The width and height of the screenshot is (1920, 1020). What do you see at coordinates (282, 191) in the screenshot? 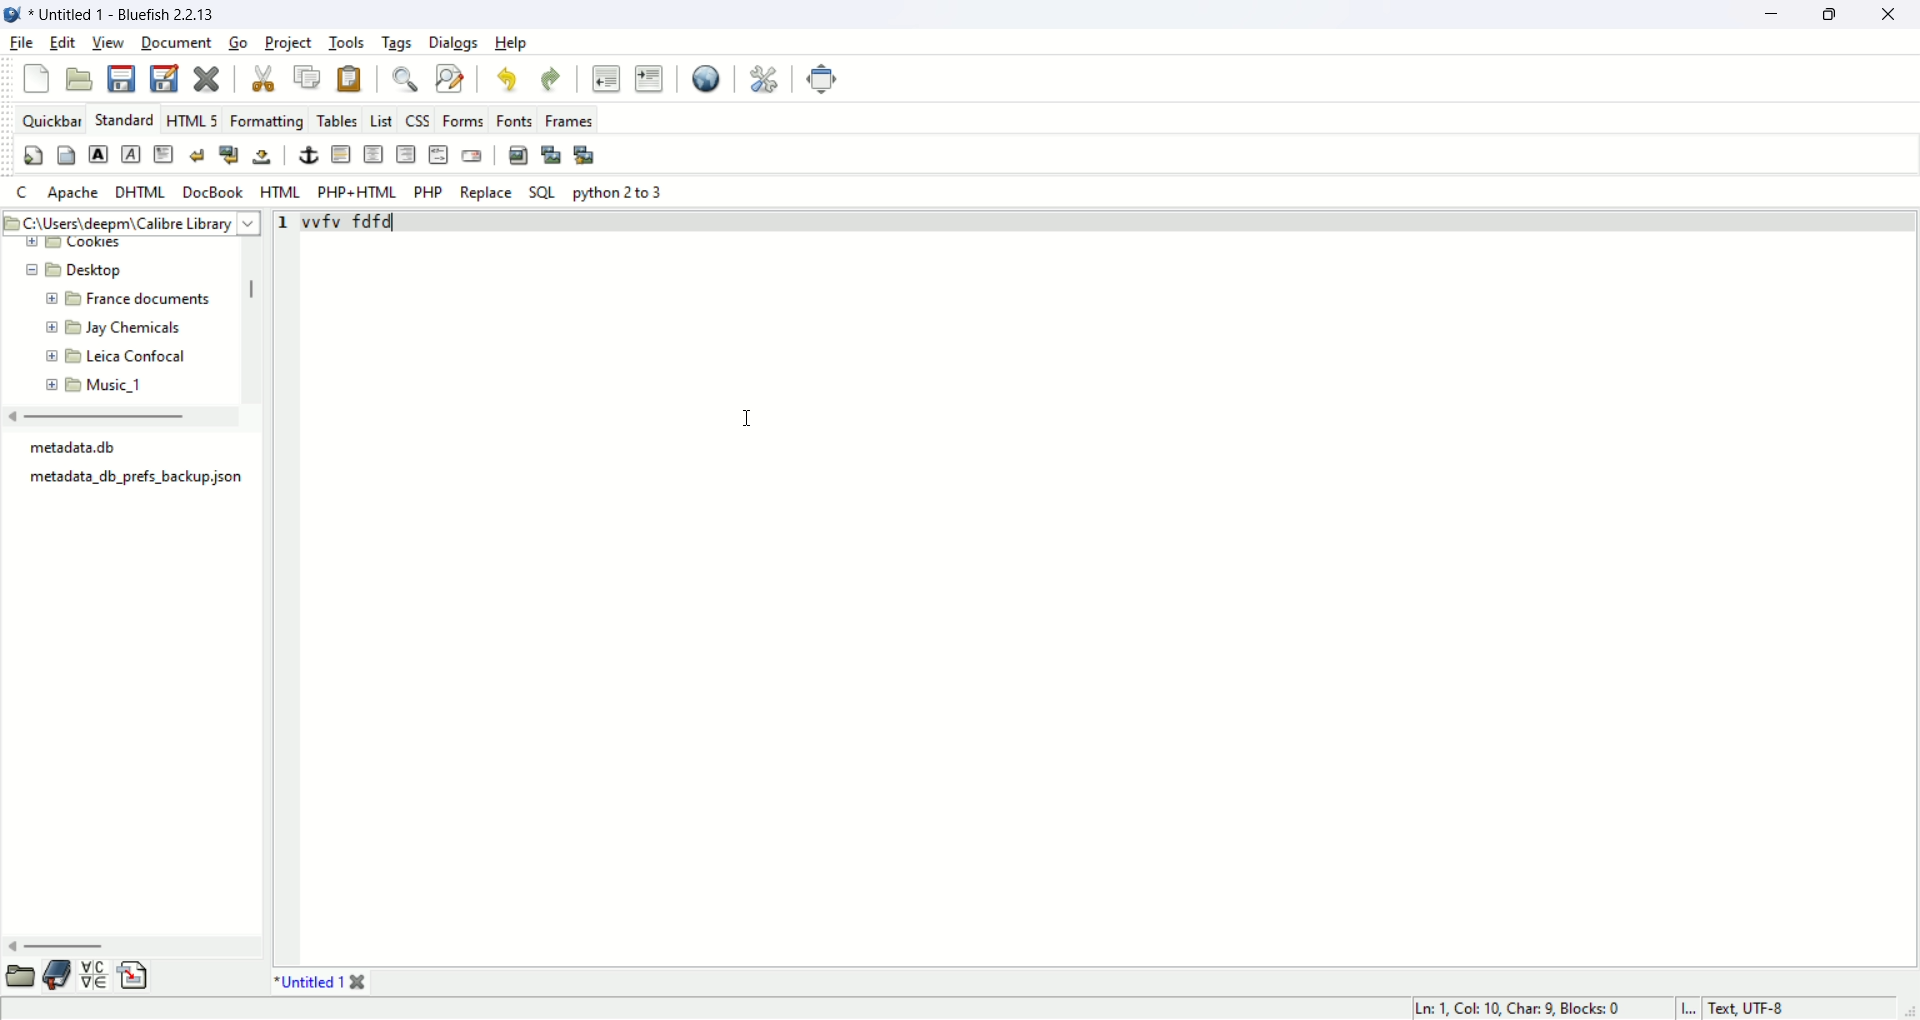
I see `HTML` at bounding box center [282, 191].